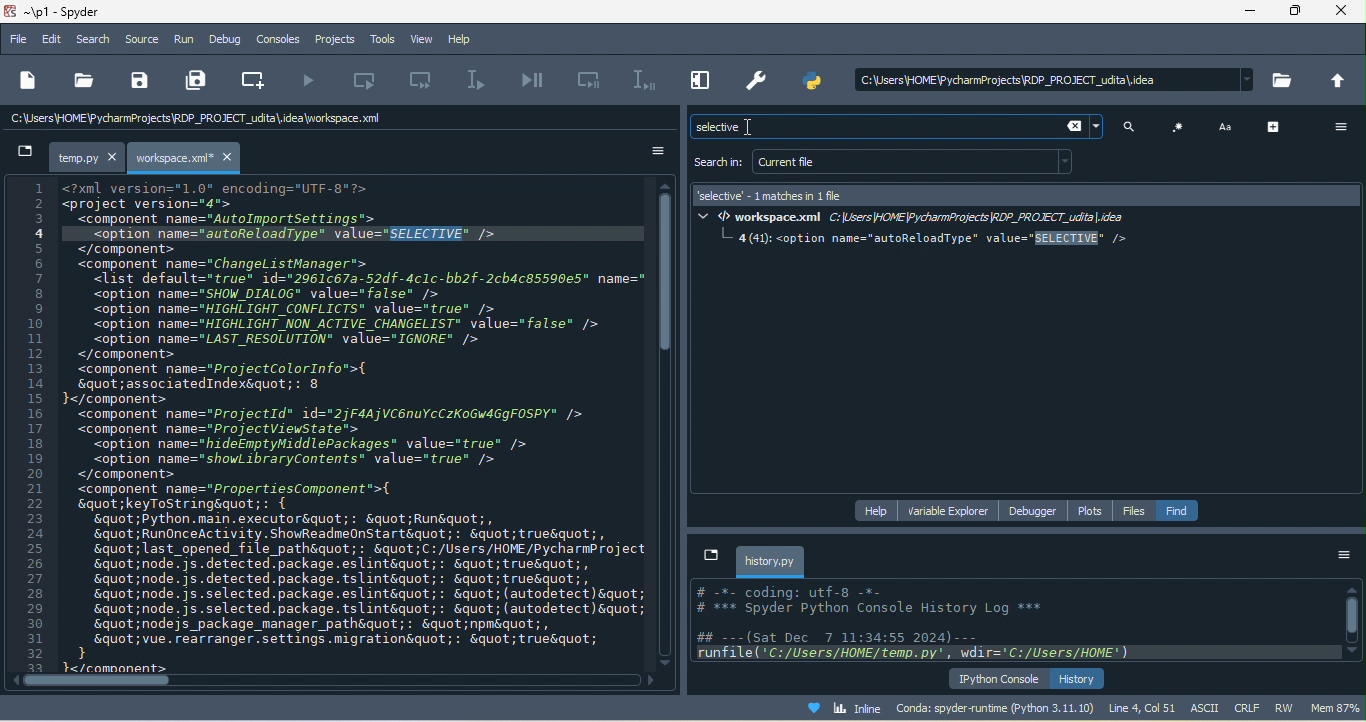  Describe the element at coordinates (1284, 707) in the screenshot. I see `rw` at that location.